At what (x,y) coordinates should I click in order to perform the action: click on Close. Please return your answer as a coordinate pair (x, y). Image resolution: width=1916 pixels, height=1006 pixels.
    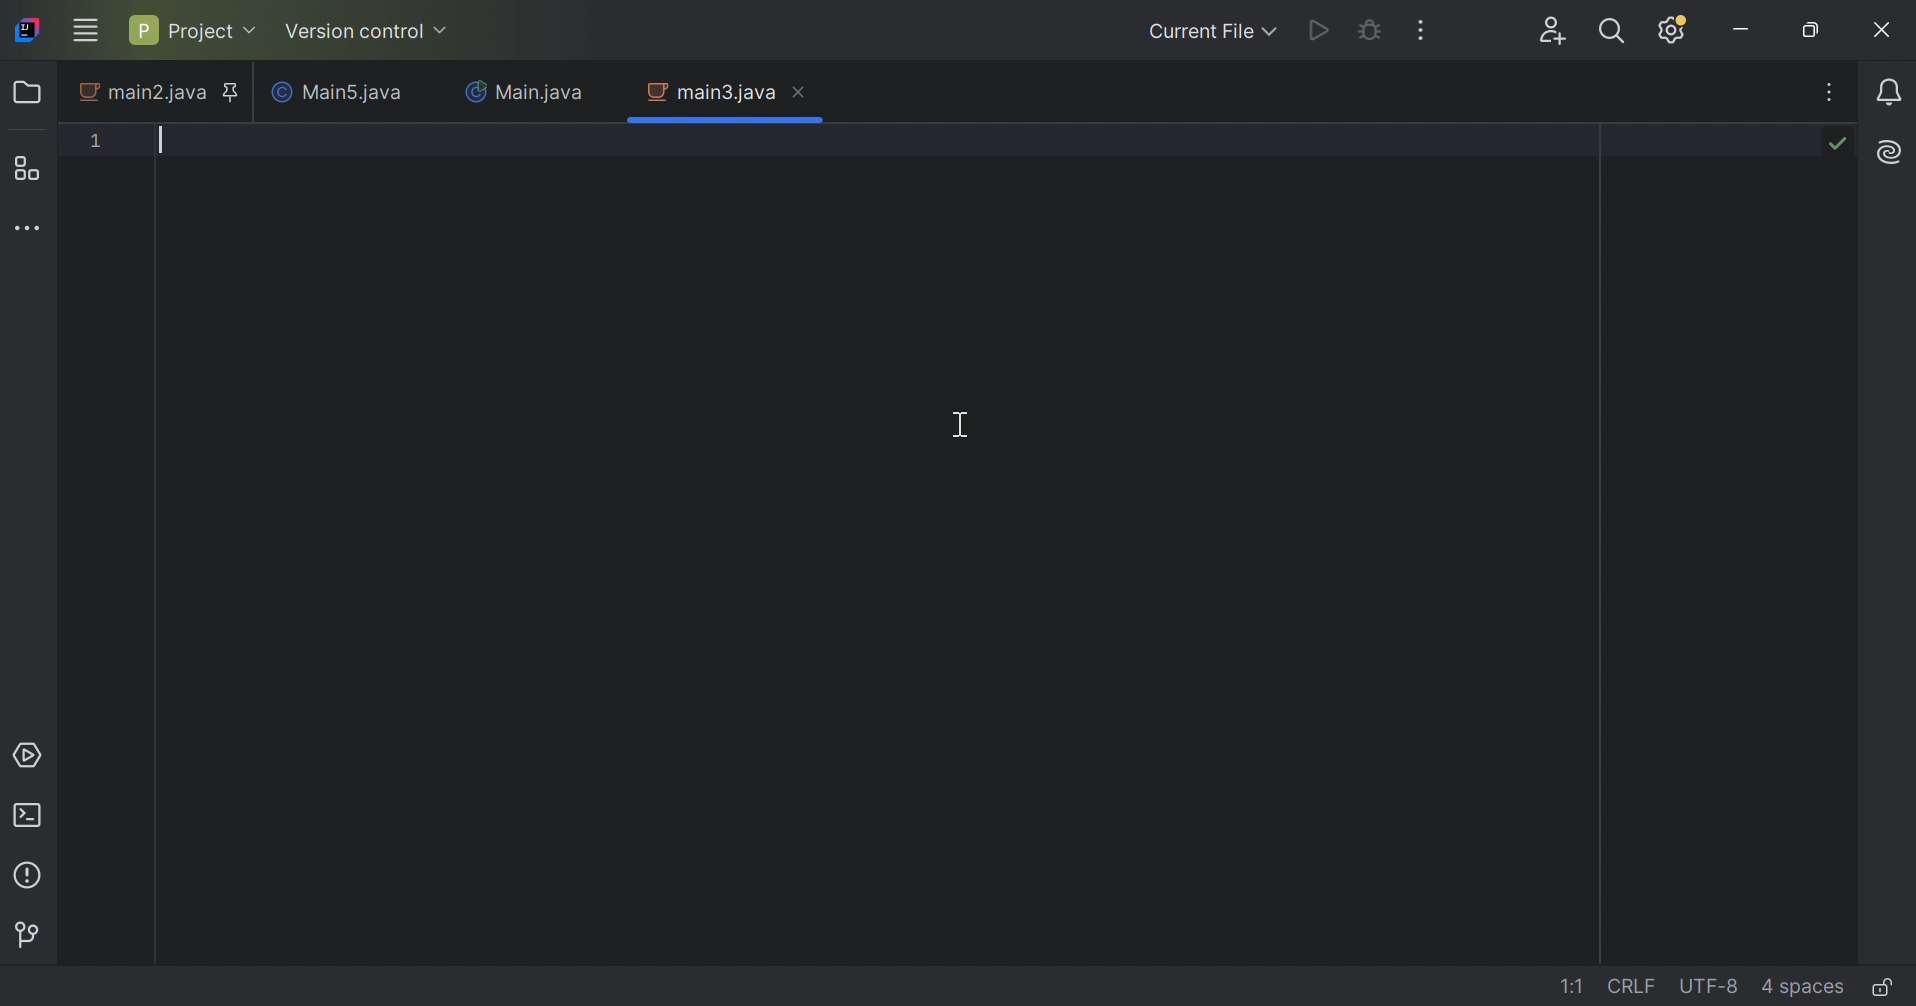
    Looking at the image, I should click on (801, 93).